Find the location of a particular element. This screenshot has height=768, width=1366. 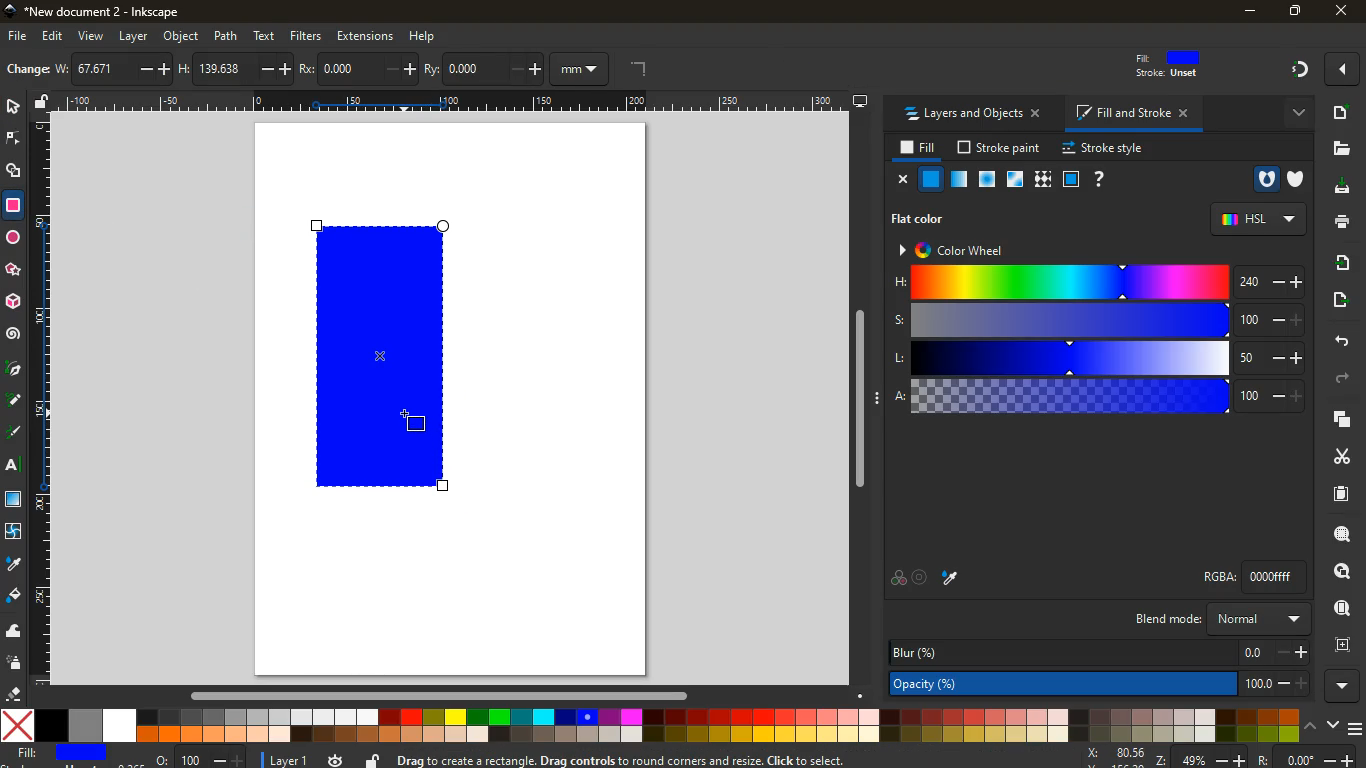

desktop is located at coordinates (860, 101).